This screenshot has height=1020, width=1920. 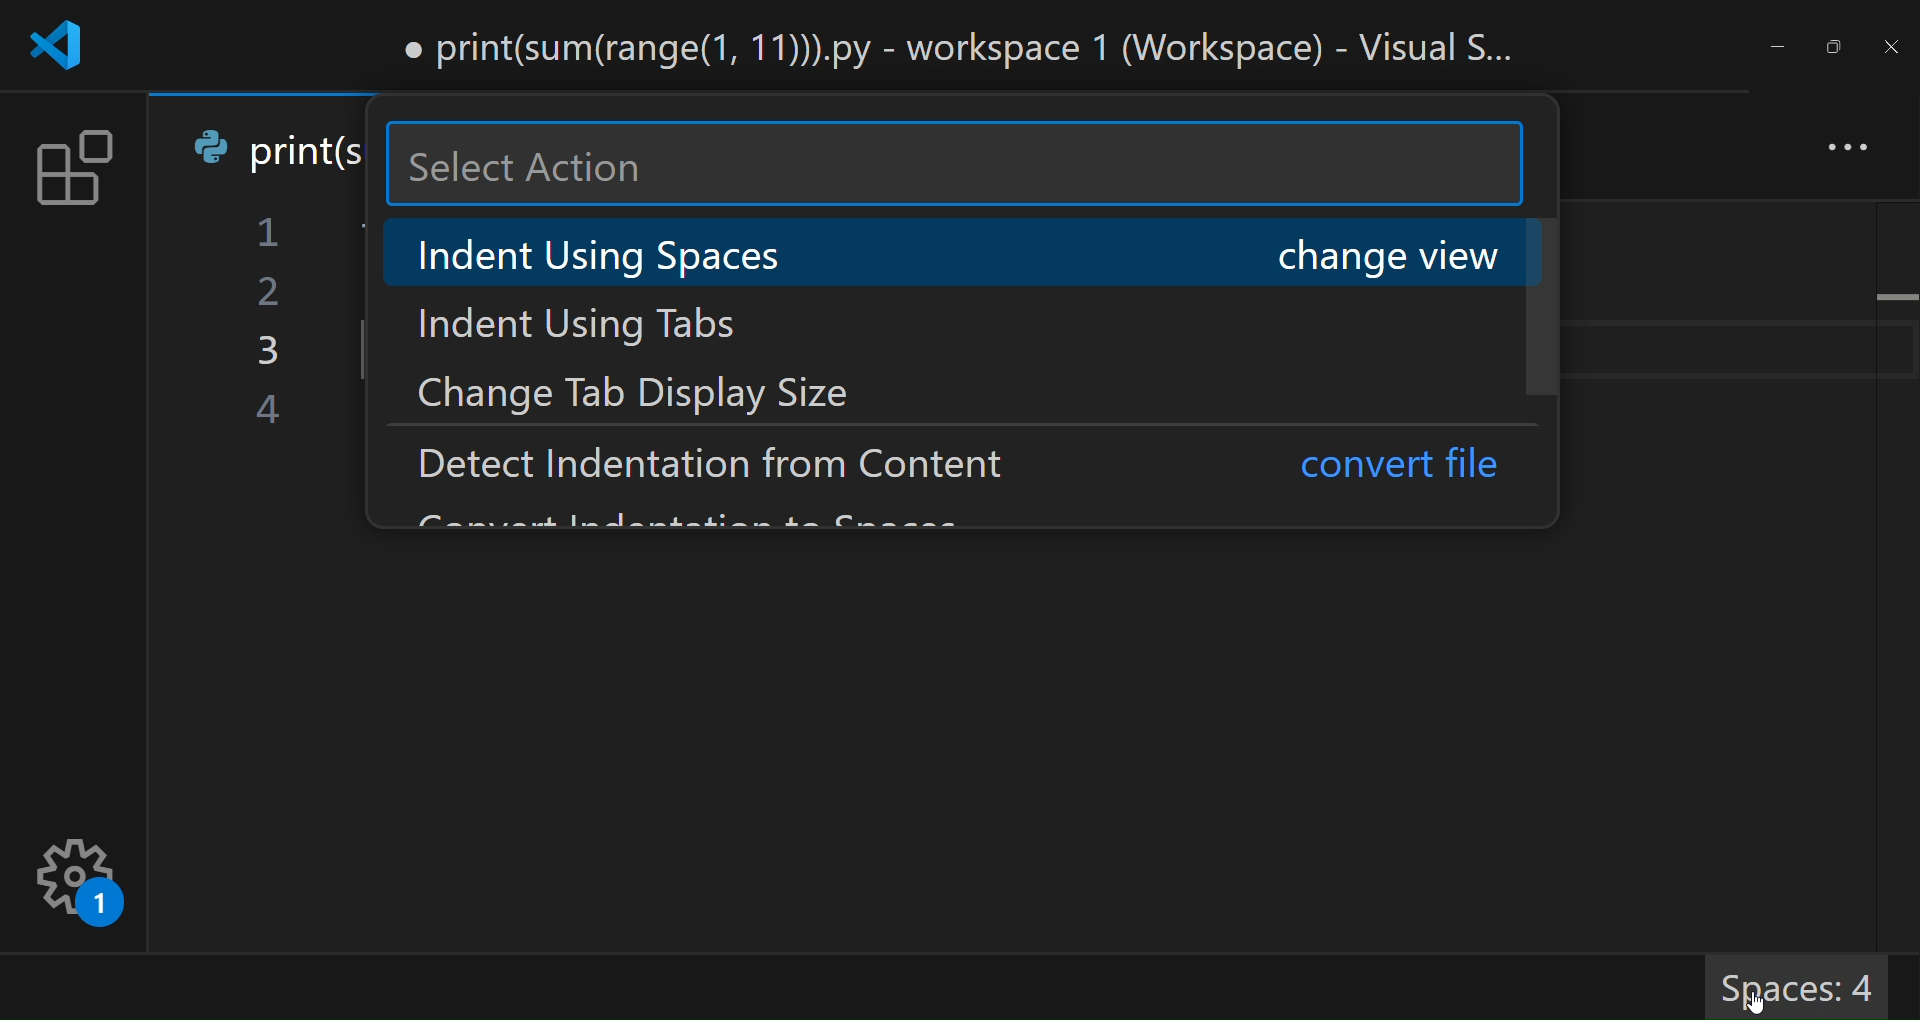 What do you see at coordinates (654, 394) in the screenshot?
I see `change tab display size` at bounding box center [654, 394].